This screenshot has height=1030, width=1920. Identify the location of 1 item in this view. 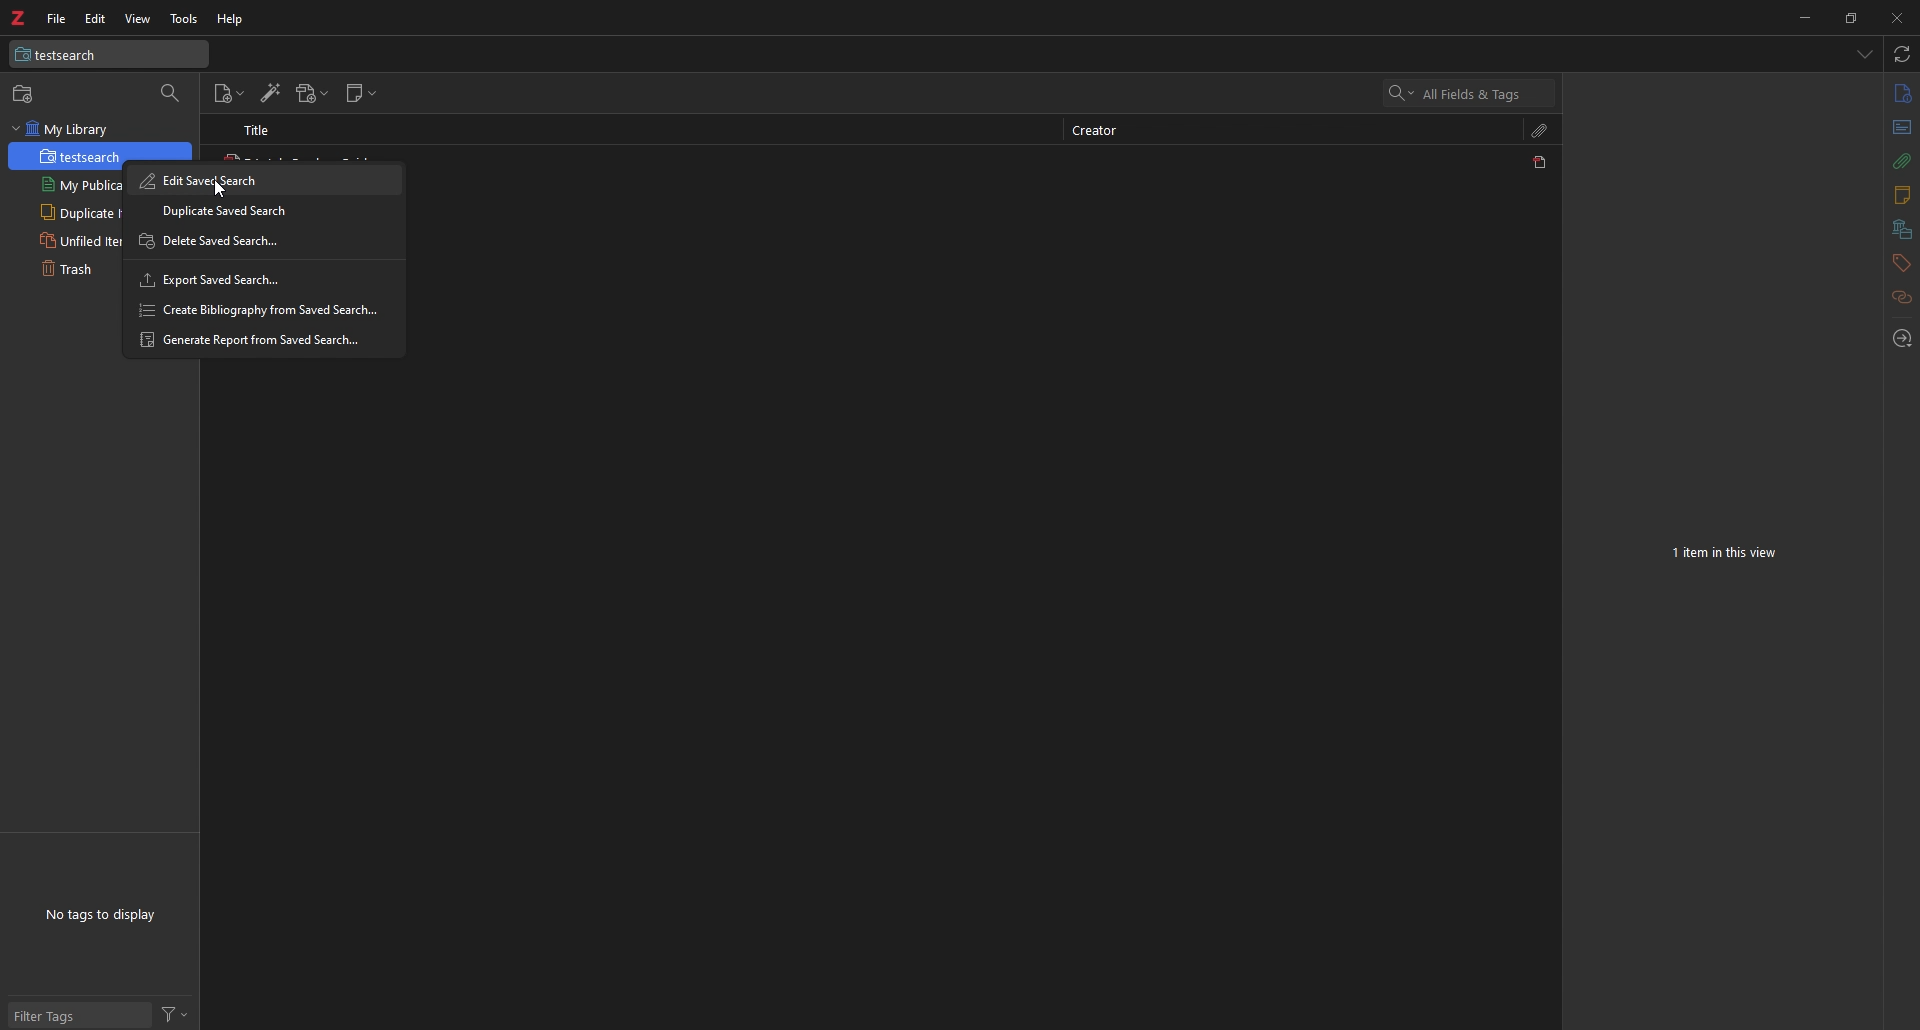
(1727, 553).